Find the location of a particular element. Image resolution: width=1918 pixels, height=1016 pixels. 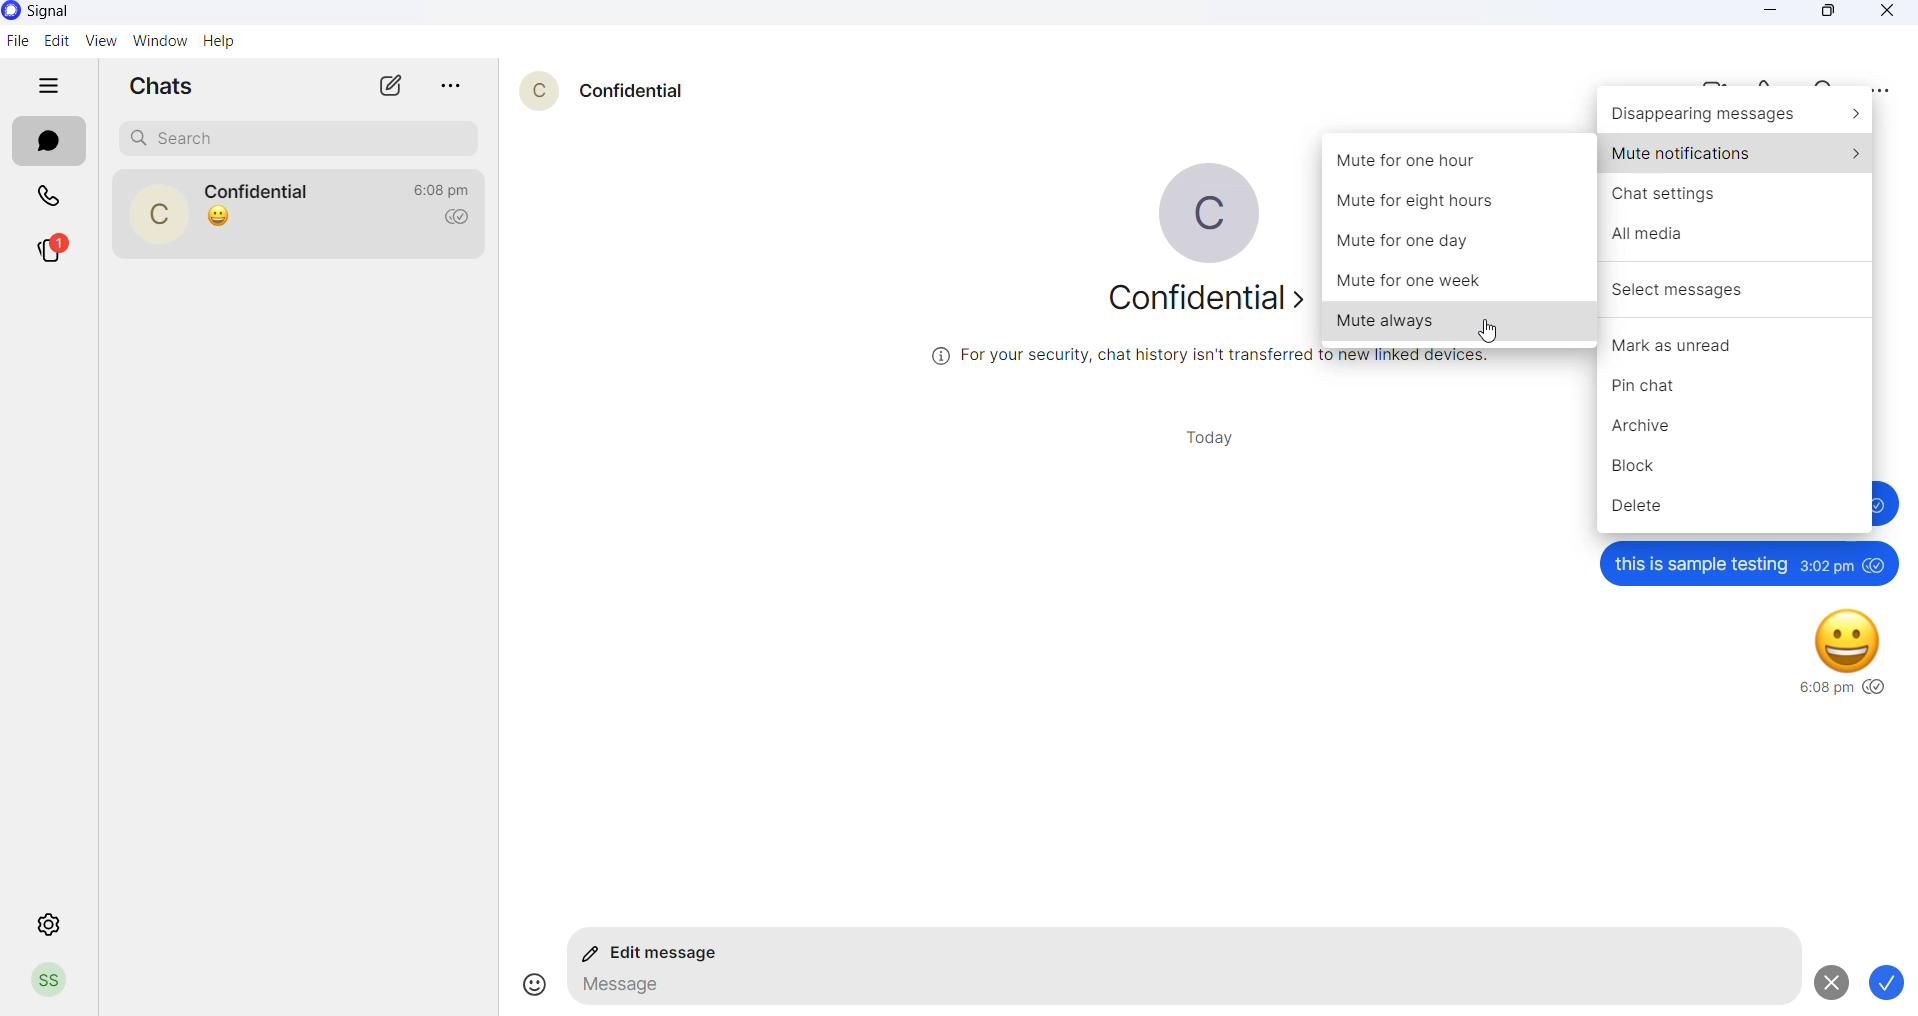

hide is located at coordinates (53, 86).